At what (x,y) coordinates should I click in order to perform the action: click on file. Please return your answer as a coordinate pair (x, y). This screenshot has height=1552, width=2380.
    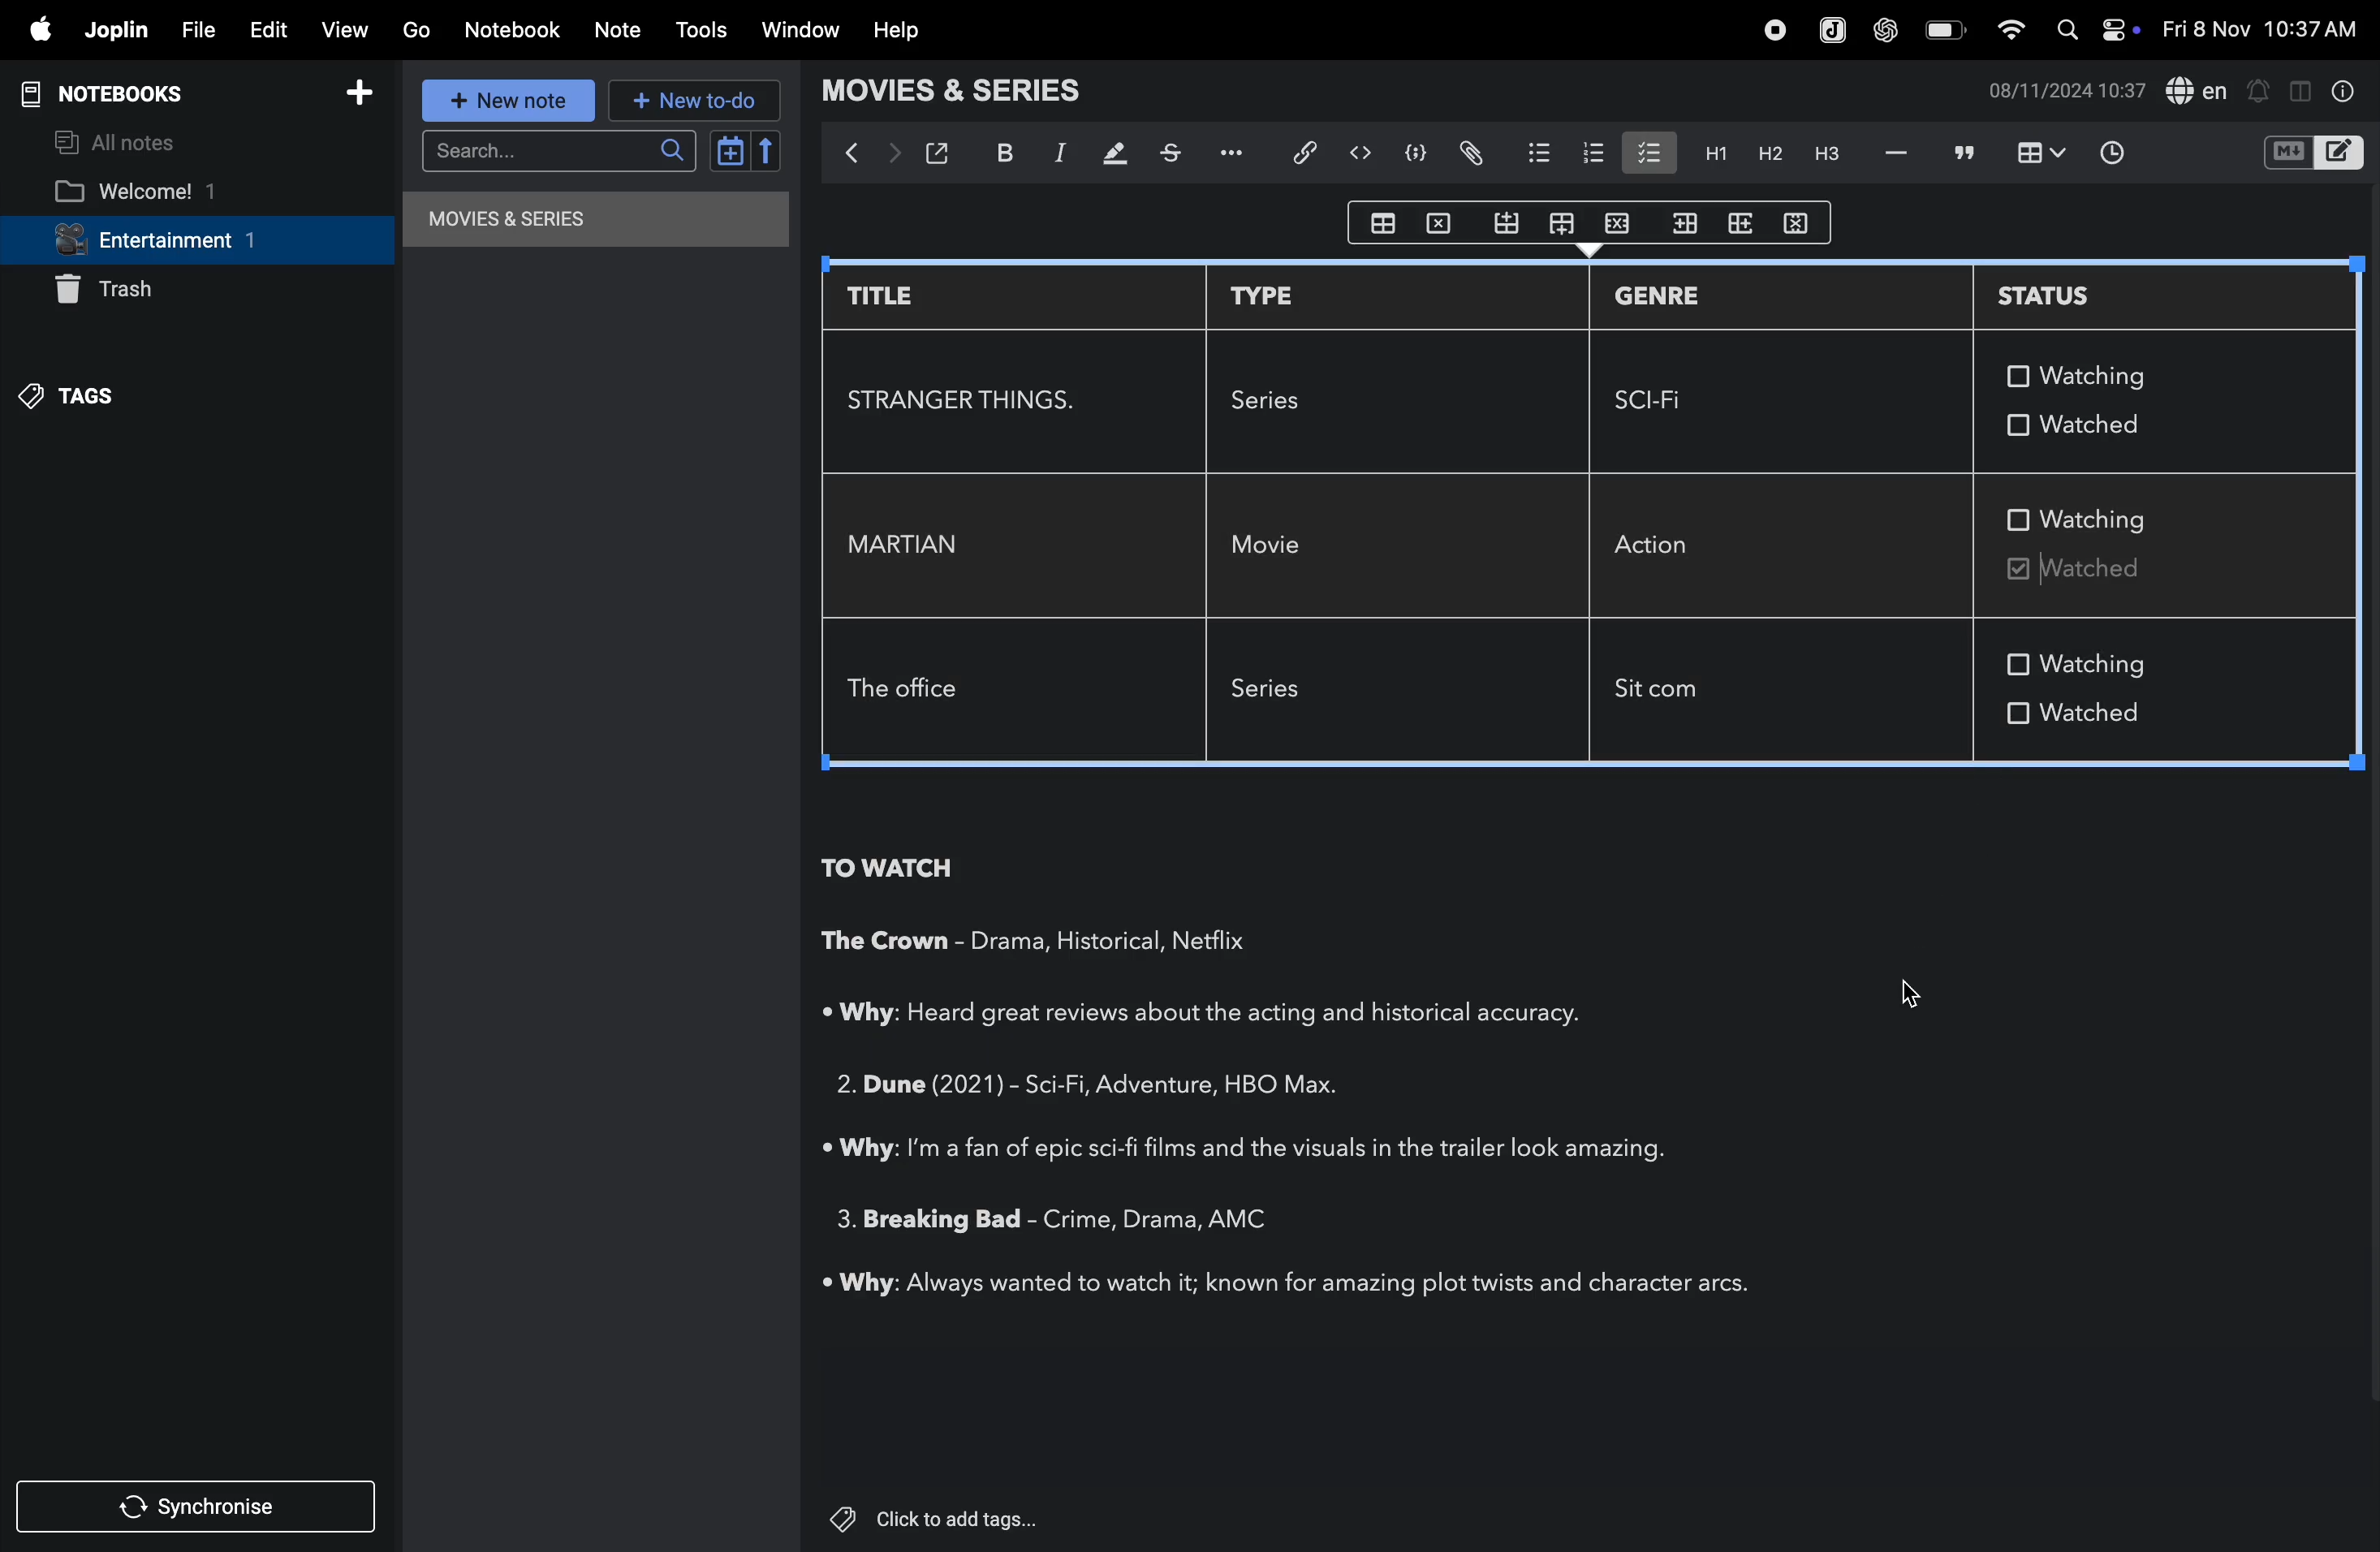
    Looking at the image, I should click on (200, 28).